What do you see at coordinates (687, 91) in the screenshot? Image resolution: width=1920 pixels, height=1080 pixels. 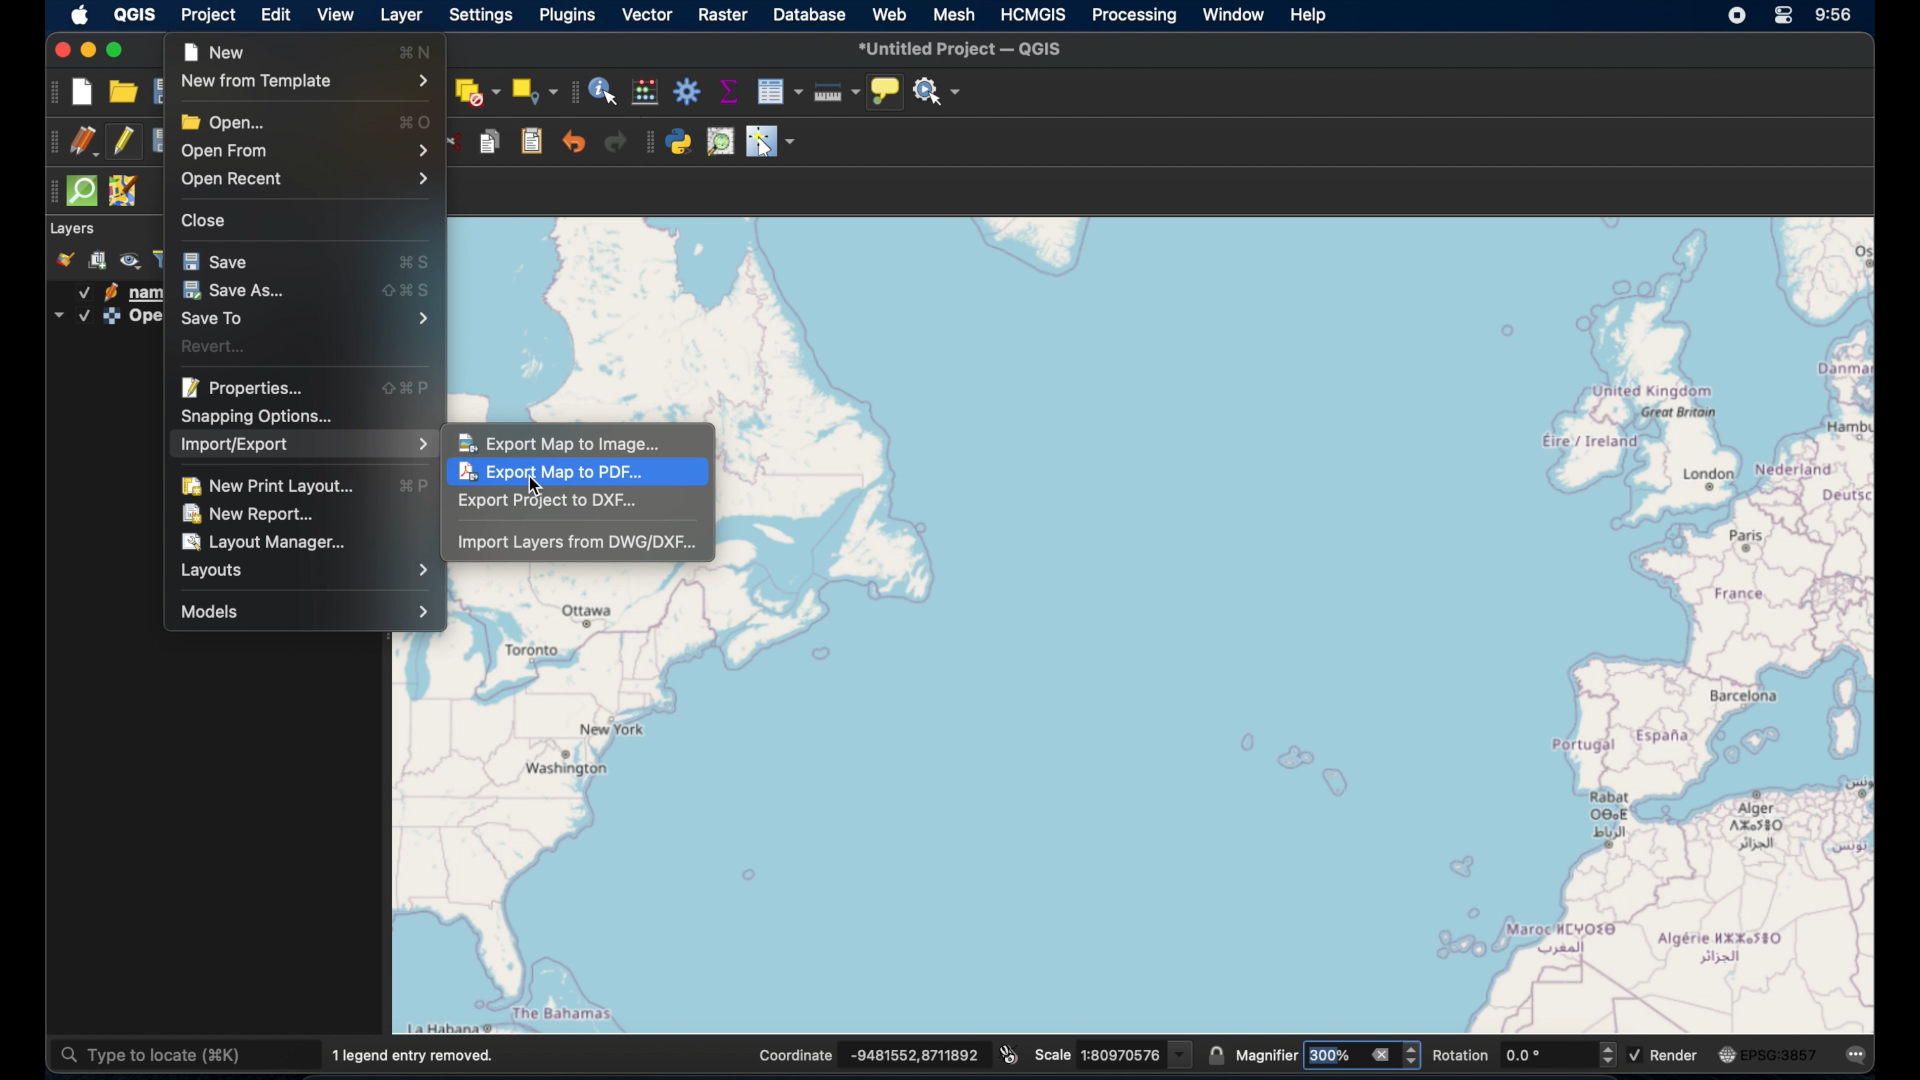 I see `toolbox` at bounding box center [687, 91].